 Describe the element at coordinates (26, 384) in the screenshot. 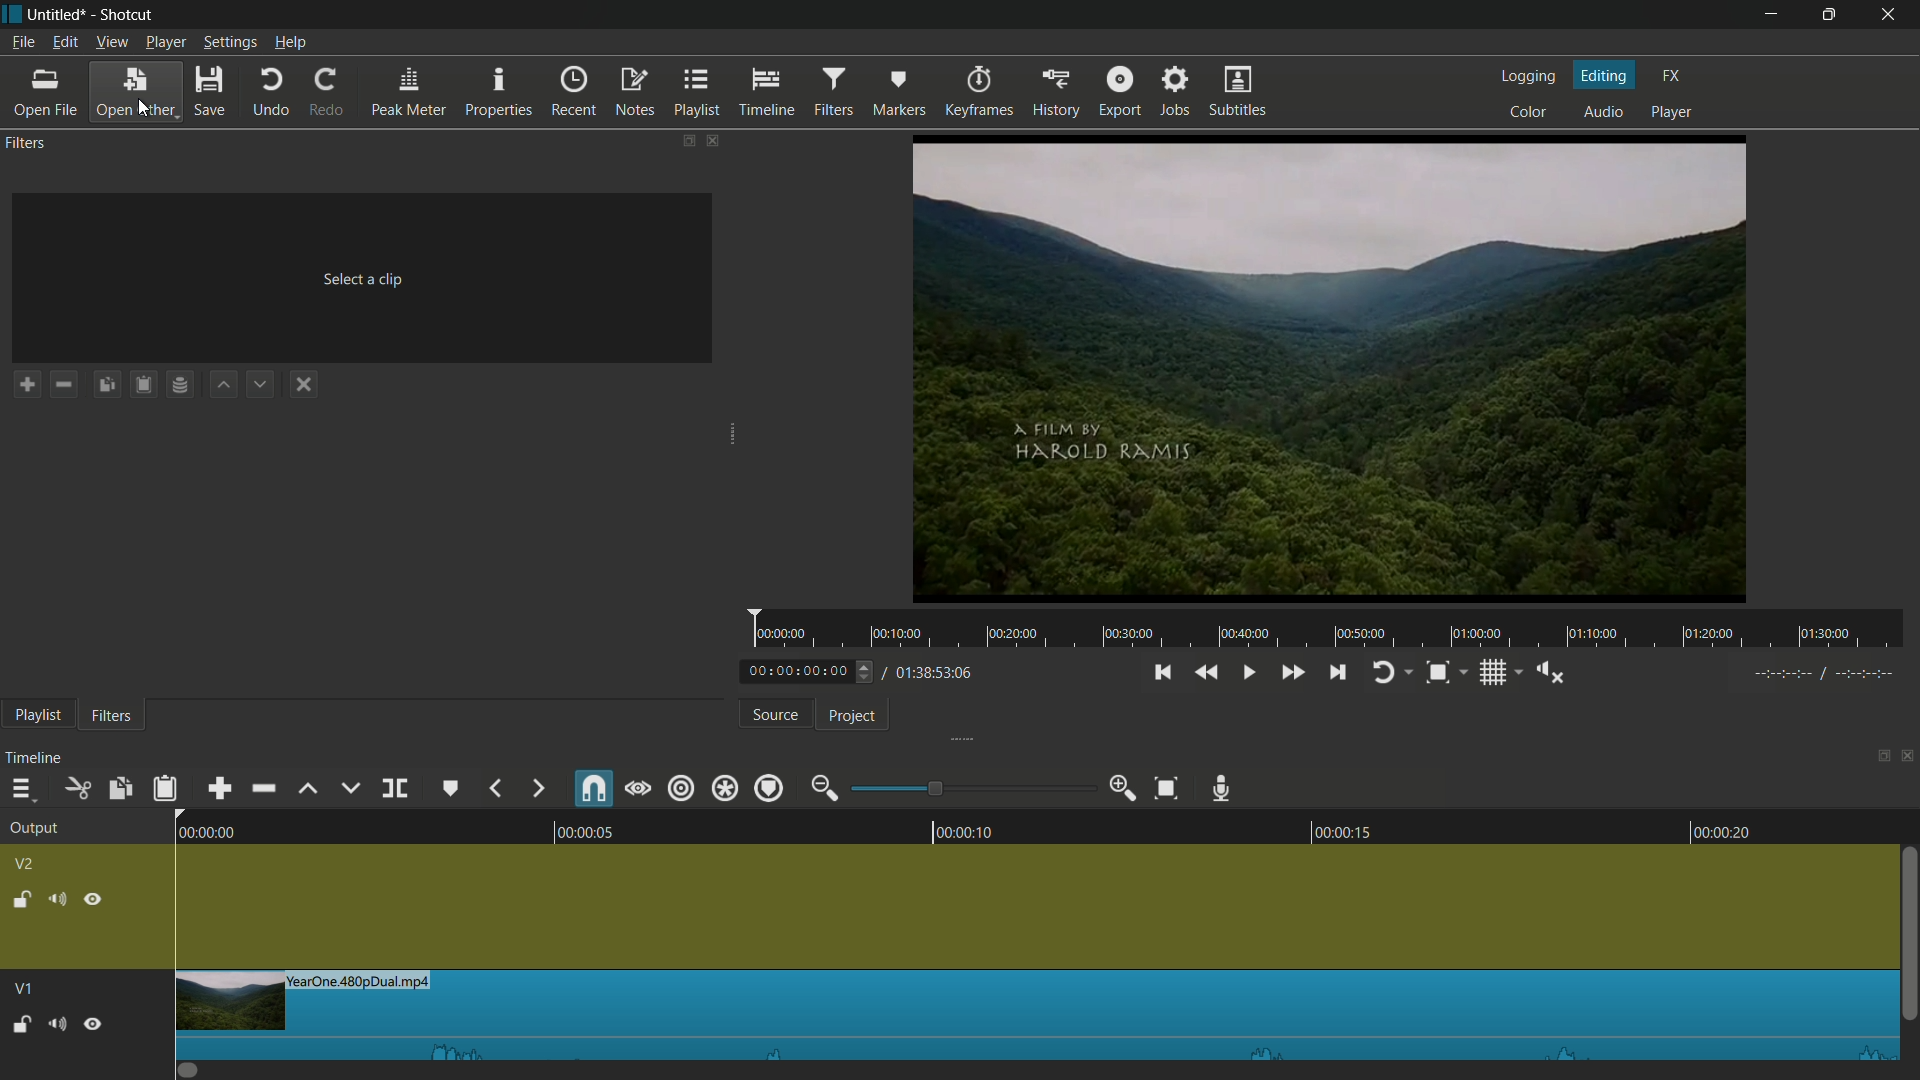

I see `add a filter` at that location.